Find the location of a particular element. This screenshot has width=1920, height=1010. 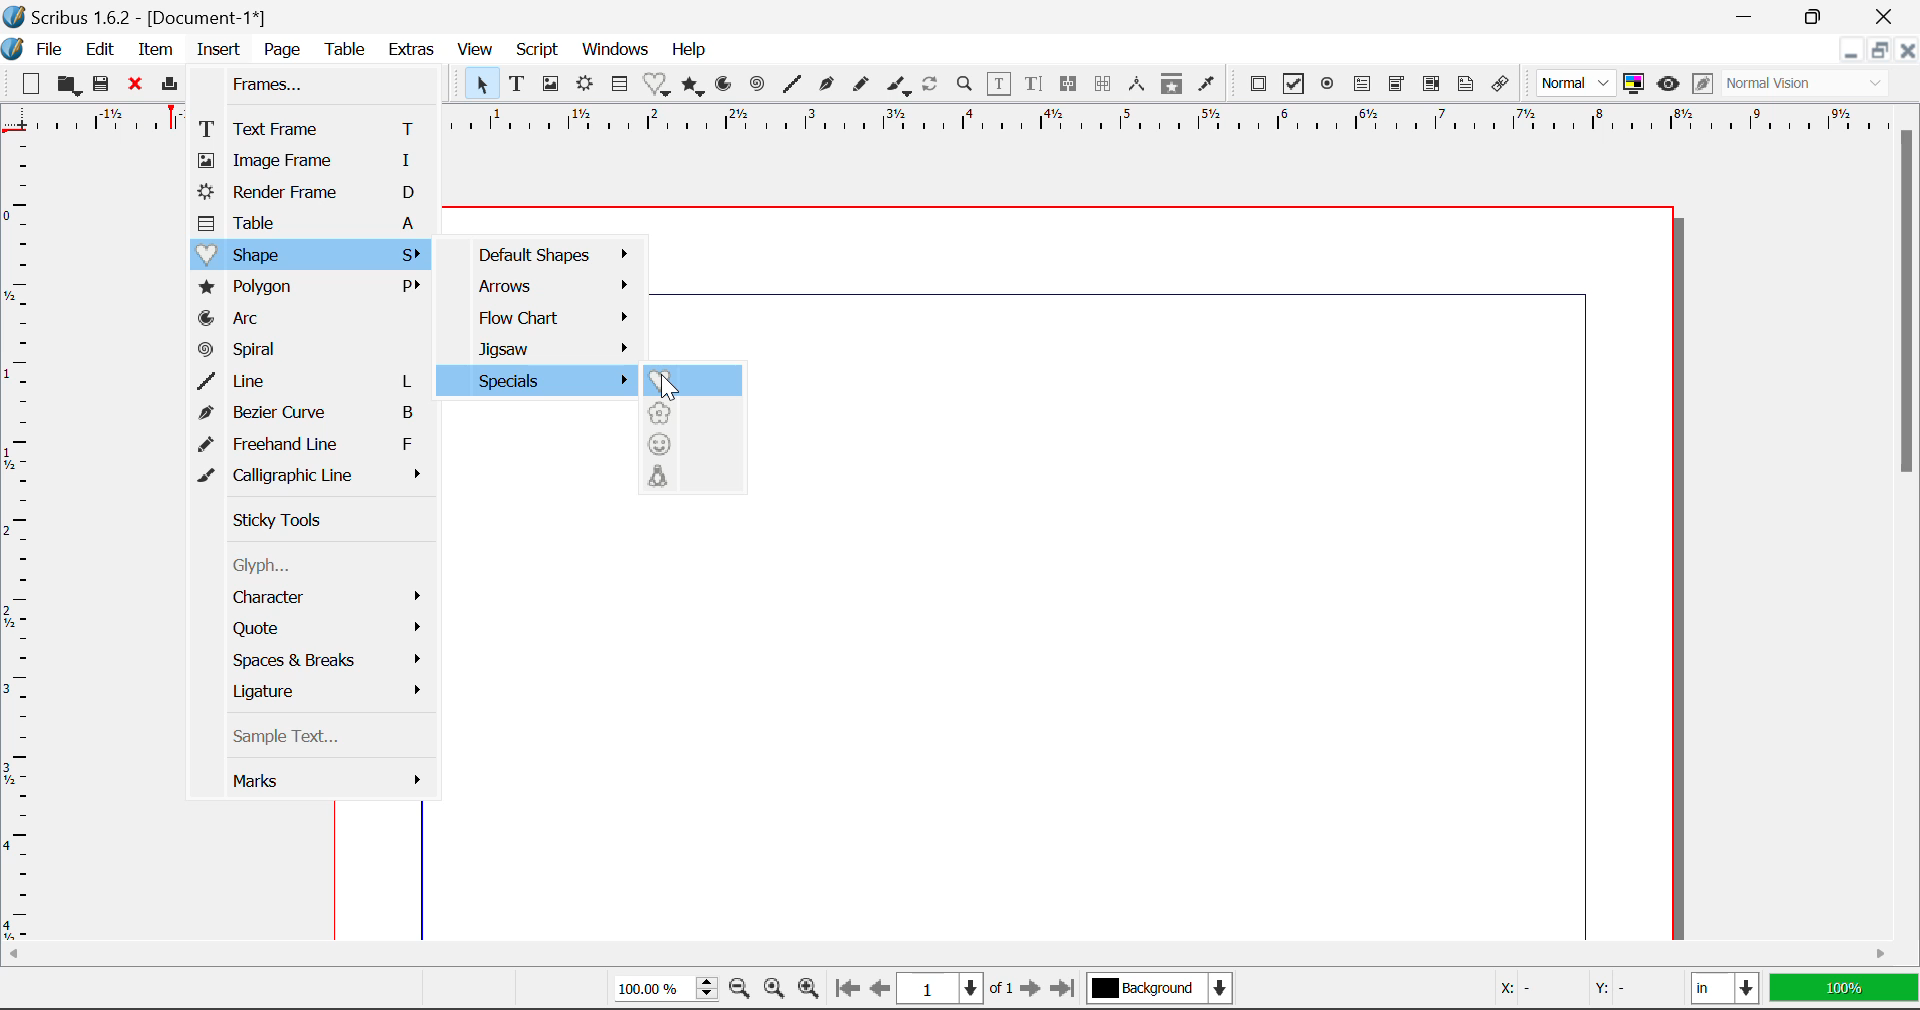

100% is located at coordinates (660, 991).